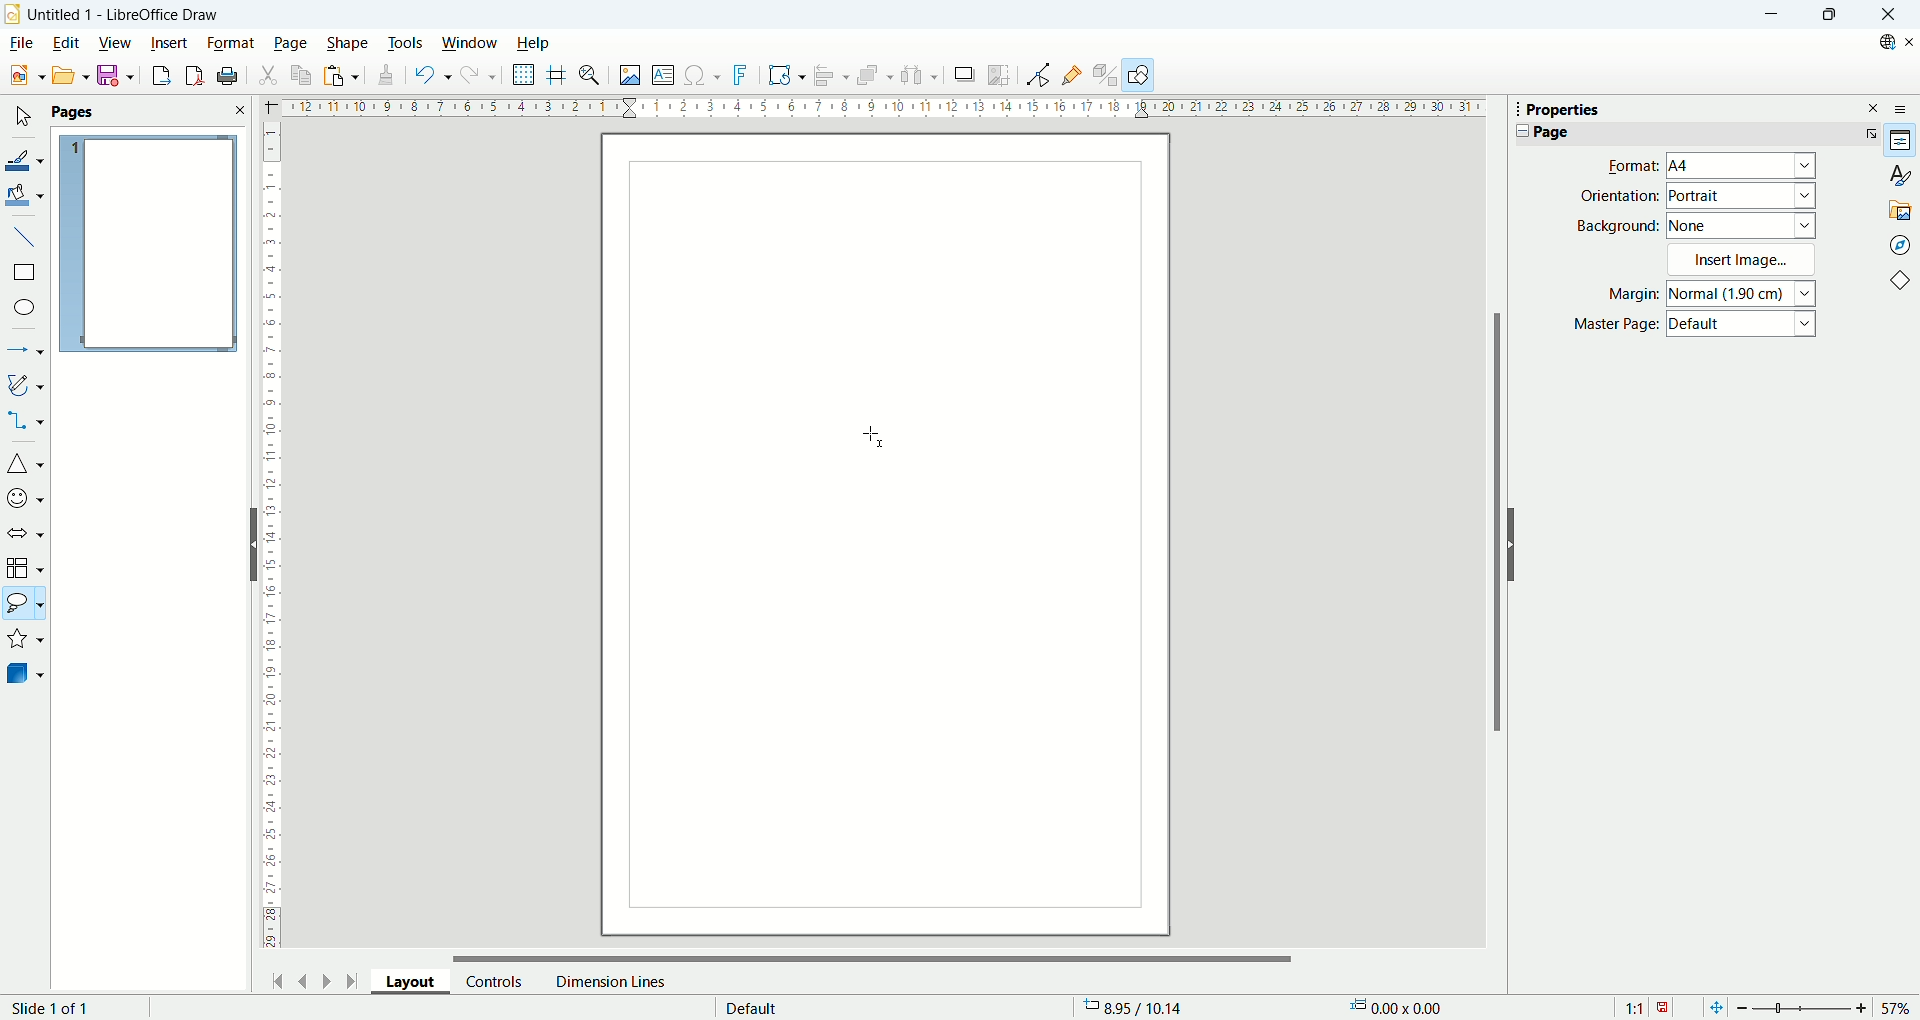 The width and height of the screenshot is (1920, 1020). I want to click on crop image, so click(1000, 73).